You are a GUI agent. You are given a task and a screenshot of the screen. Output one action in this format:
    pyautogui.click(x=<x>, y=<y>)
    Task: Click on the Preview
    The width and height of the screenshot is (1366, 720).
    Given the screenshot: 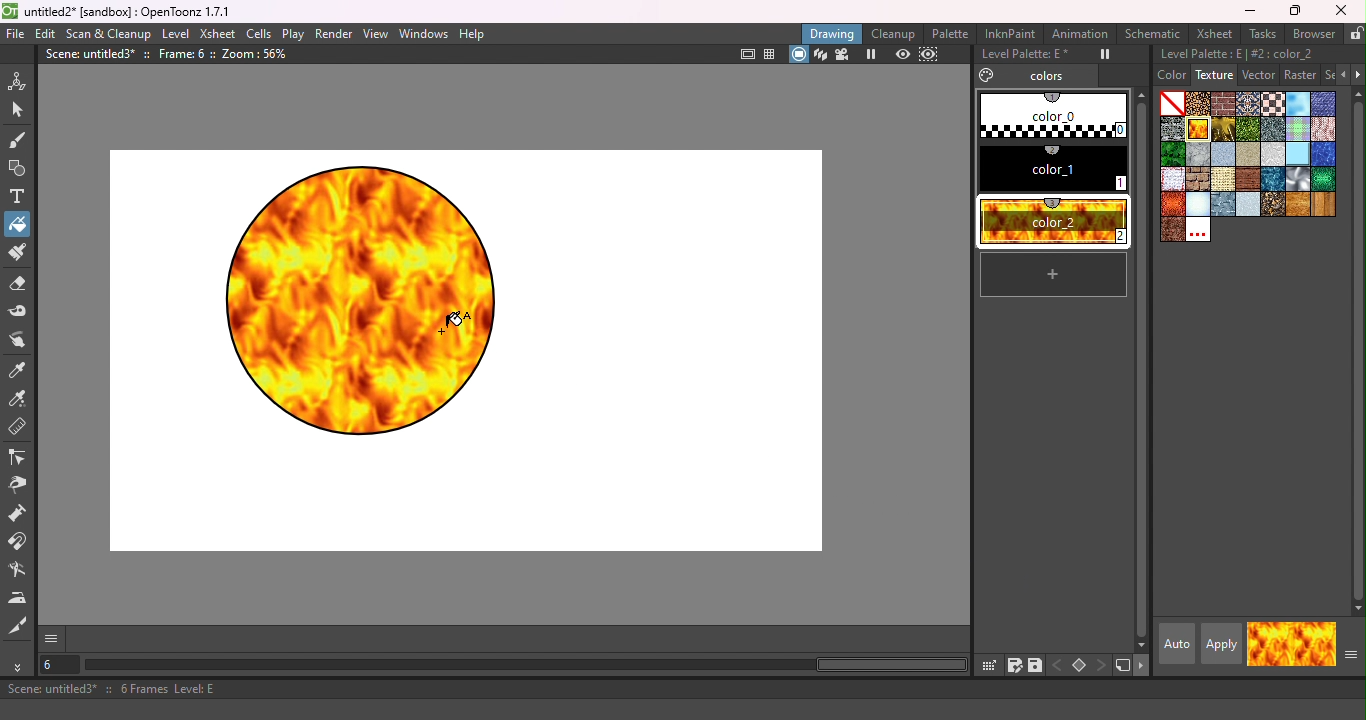 What is the action you would take?
    pyautogui.click(x=900, y=54)
    